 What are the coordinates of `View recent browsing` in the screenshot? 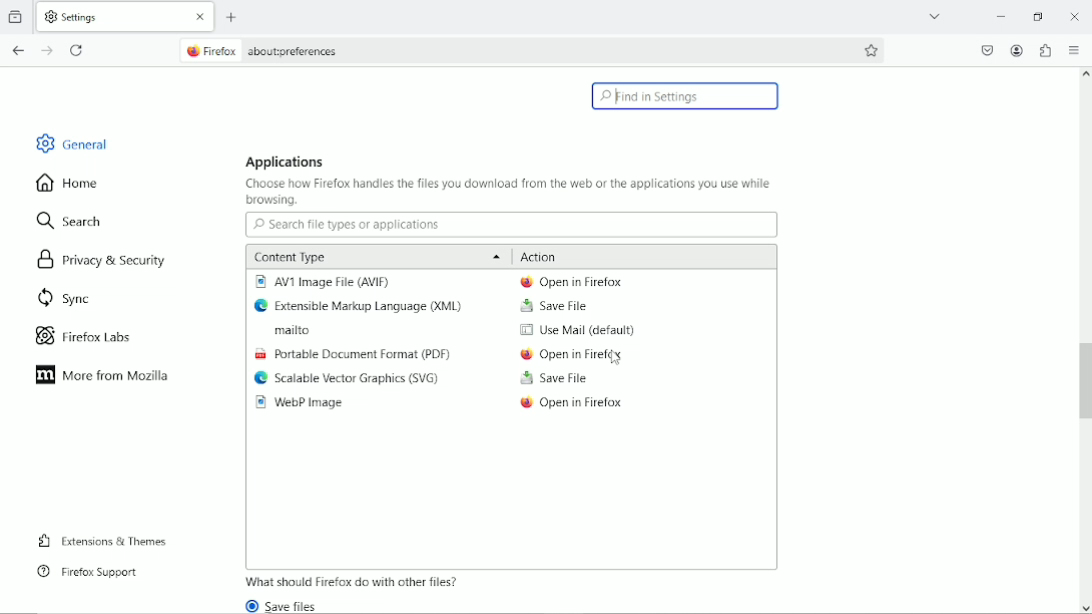 It's located at (18, 15).